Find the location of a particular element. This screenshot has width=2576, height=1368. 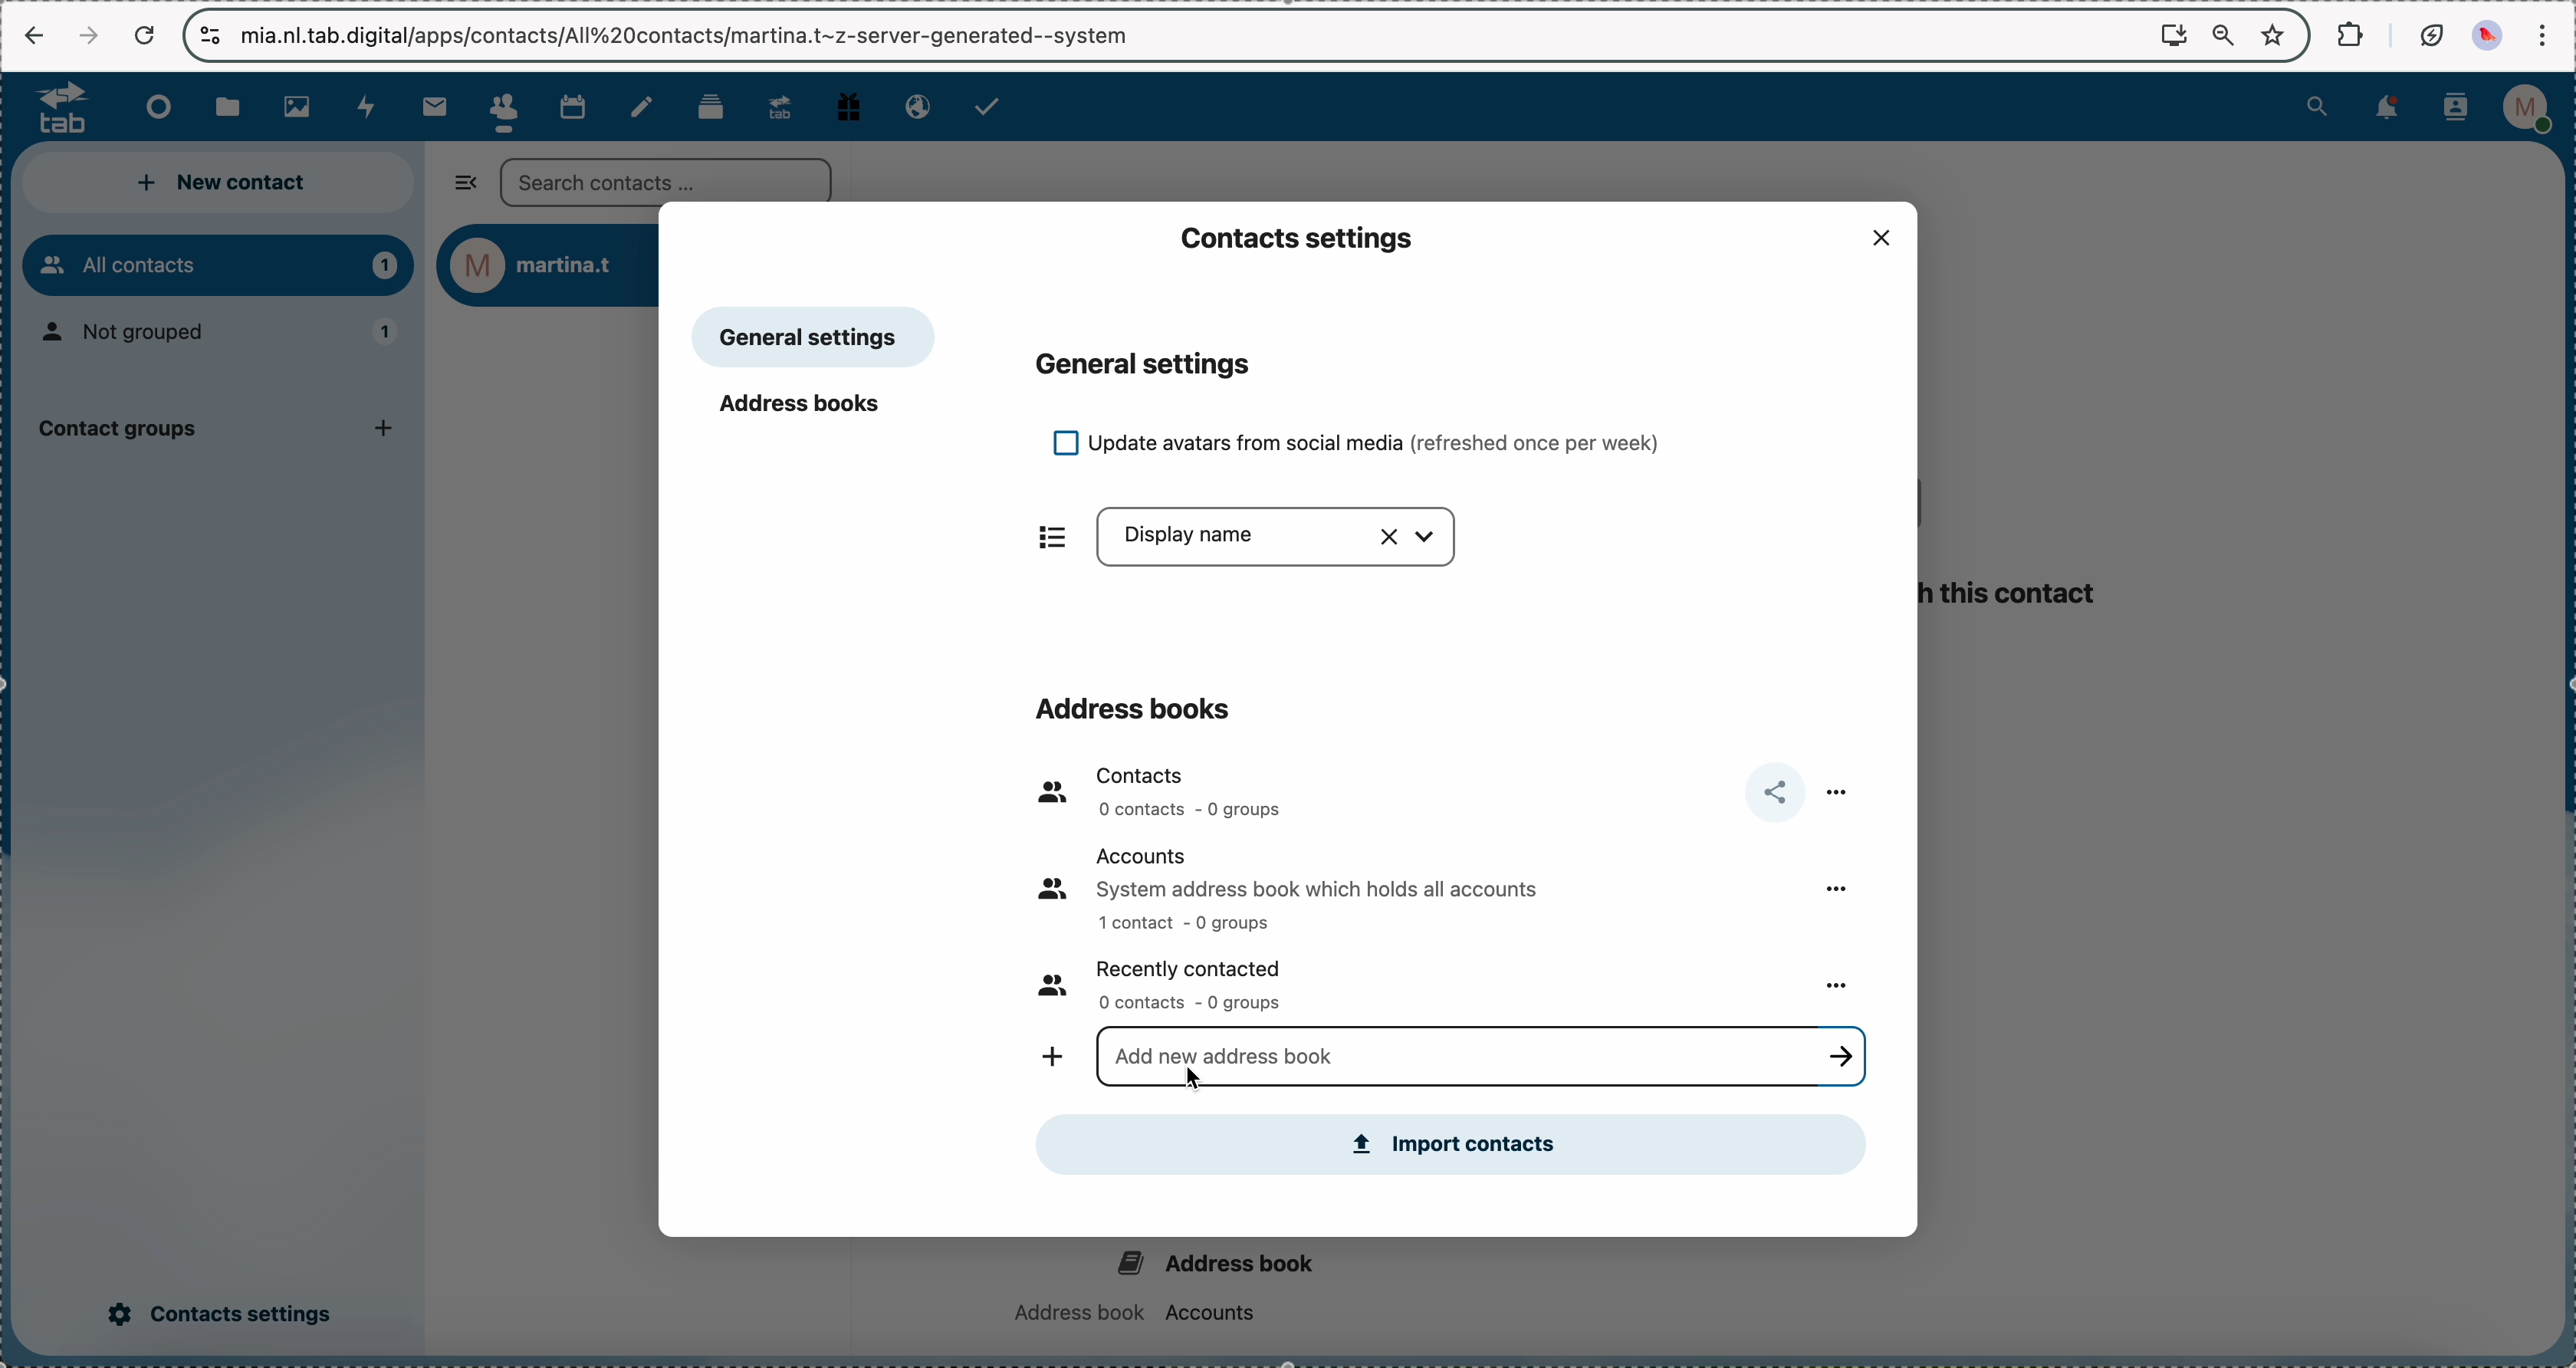

hide sidebar is located at coordinates (460, 187).